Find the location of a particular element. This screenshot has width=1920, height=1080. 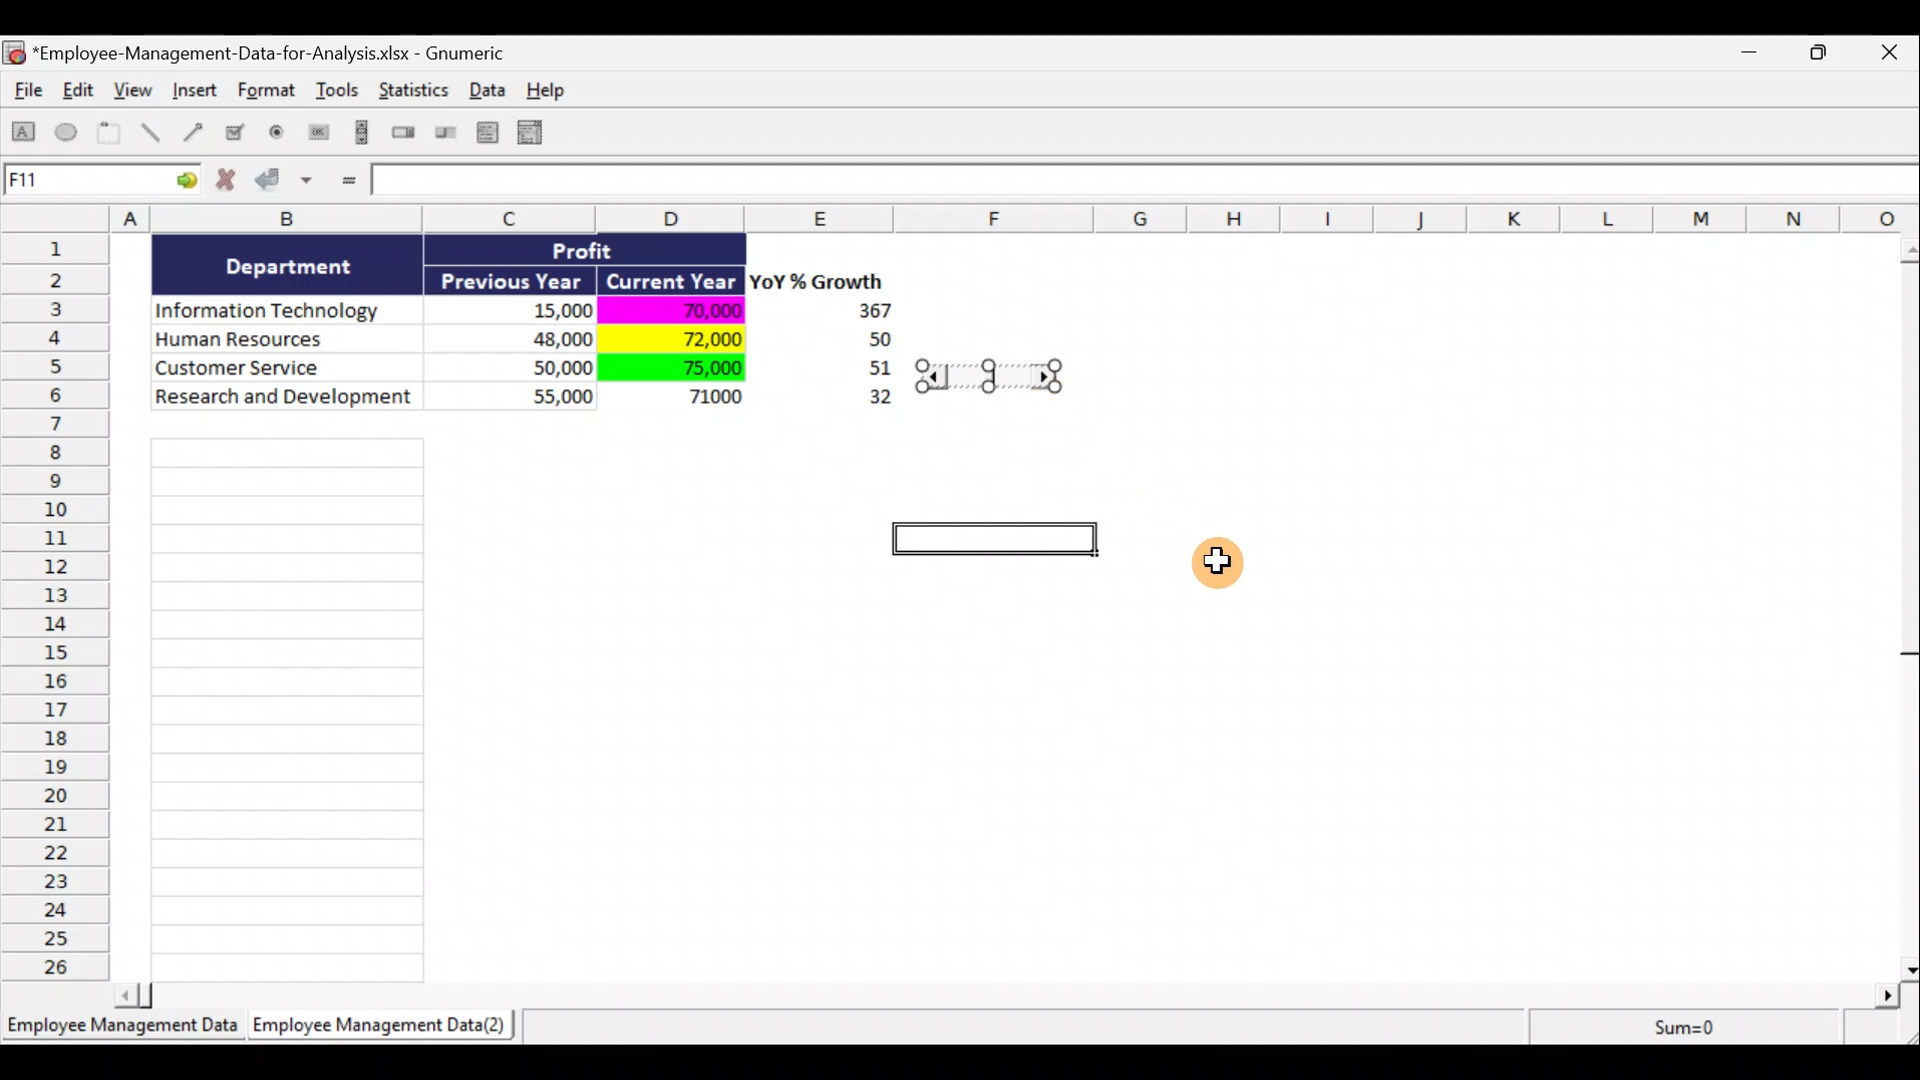

Create a slider is located at coordinates (443, 136).